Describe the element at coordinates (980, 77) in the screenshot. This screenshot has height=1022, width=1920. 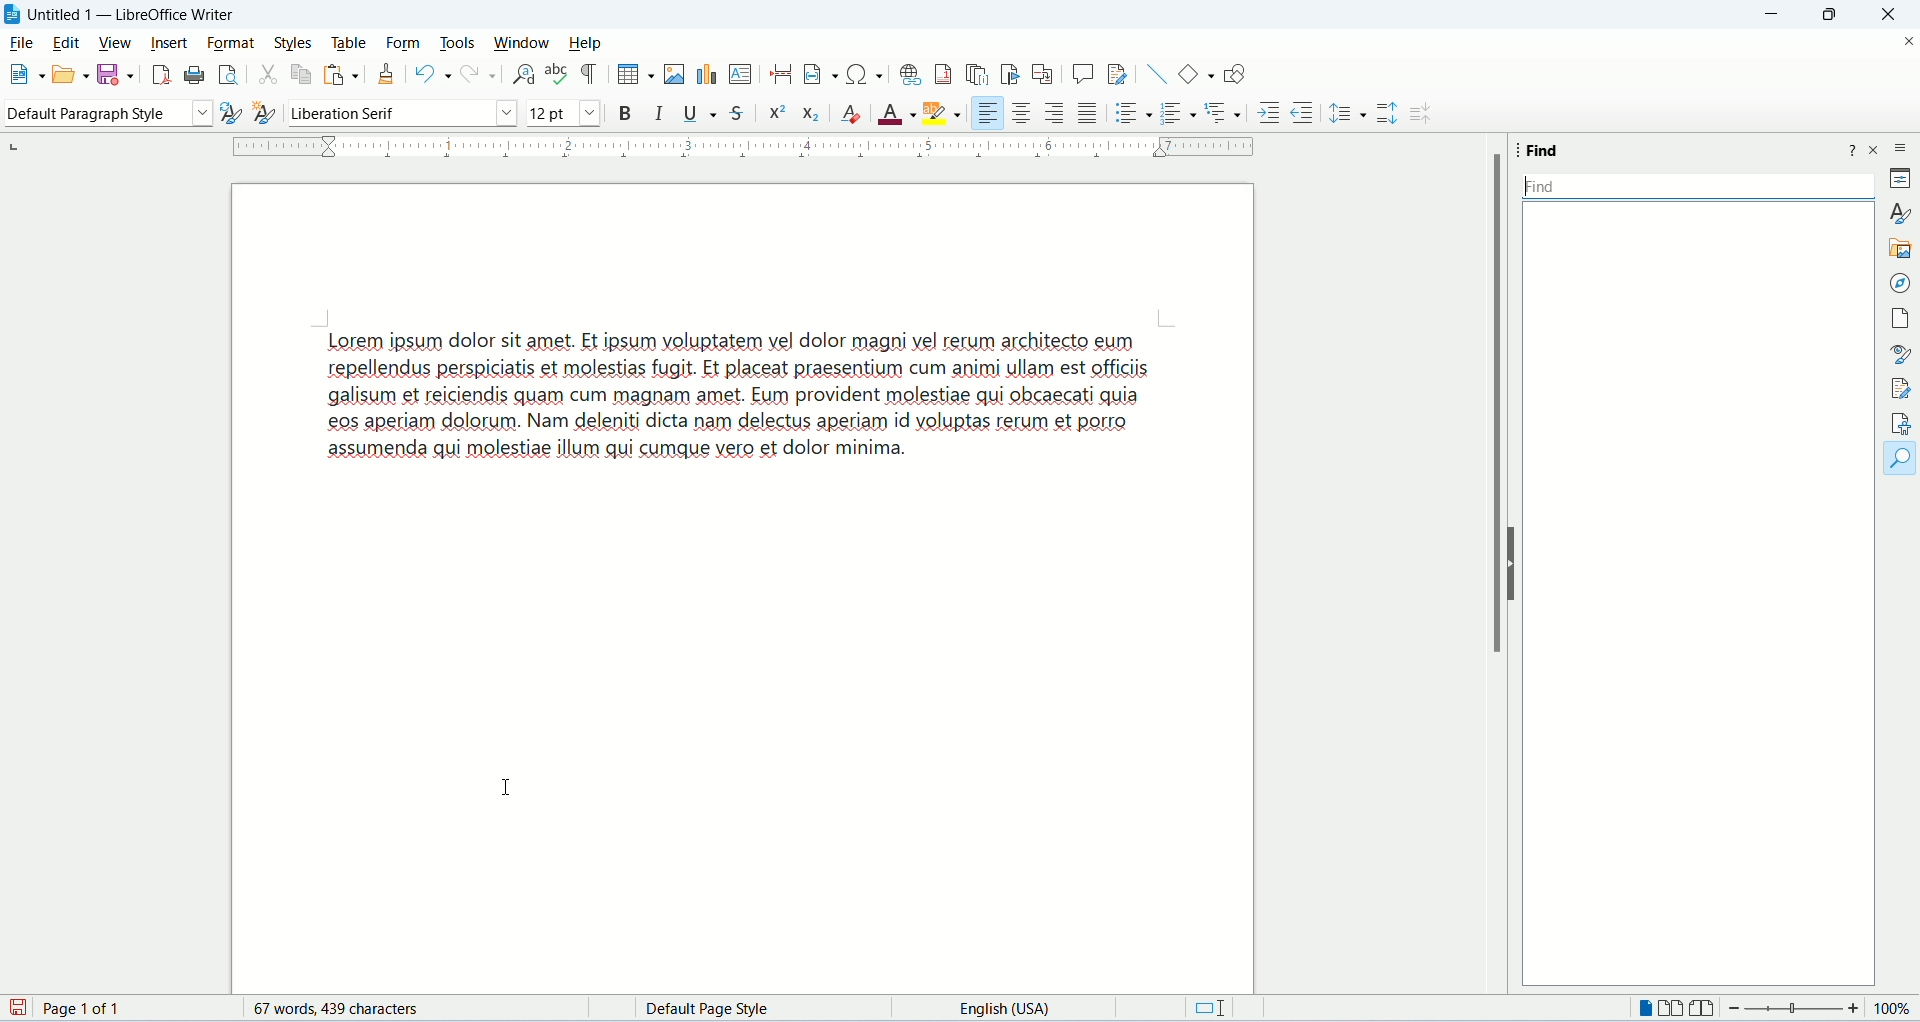
I see `insert endnote` at that location.